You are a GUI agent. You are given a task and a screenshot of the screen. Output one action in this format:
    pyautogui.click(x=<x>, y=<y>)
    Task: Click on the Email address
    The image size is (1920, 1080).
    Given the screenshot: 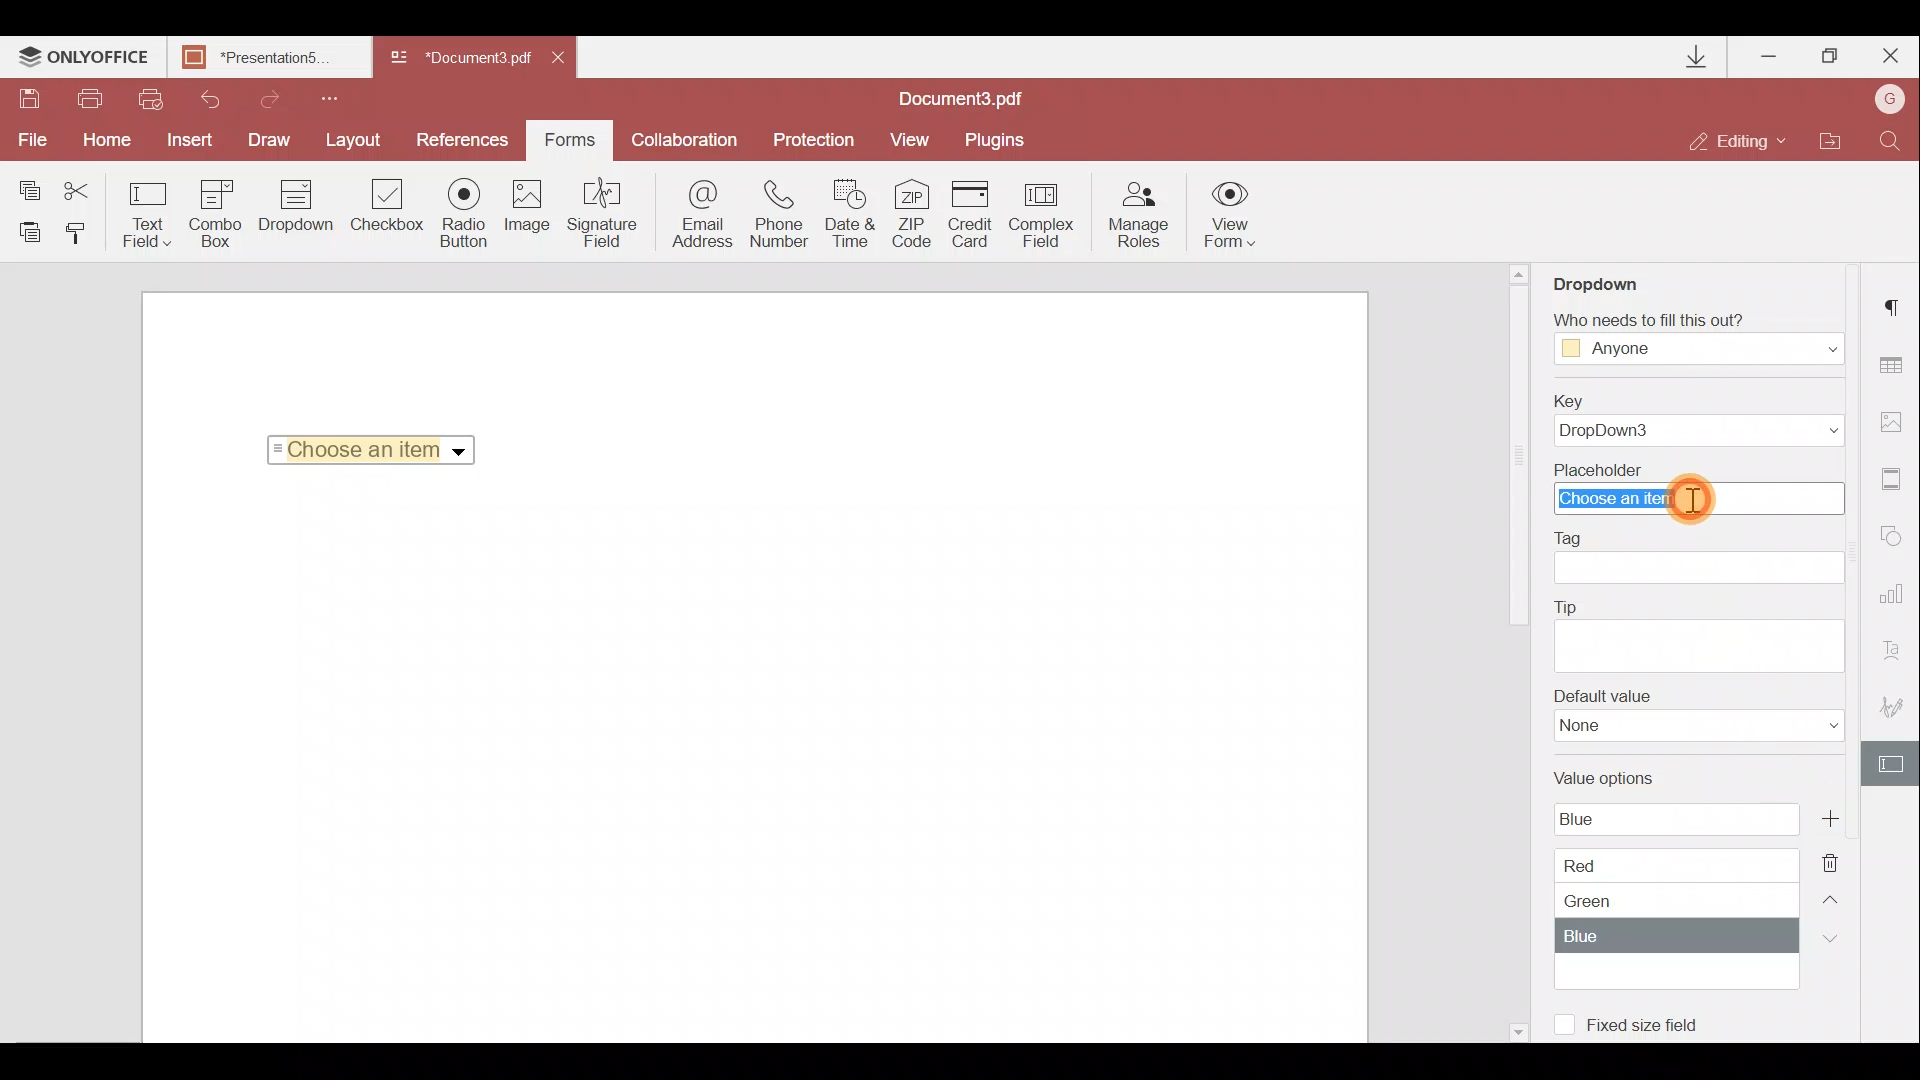 What is the action you would take?
    pyautogui.click(x=695, y=219)
    